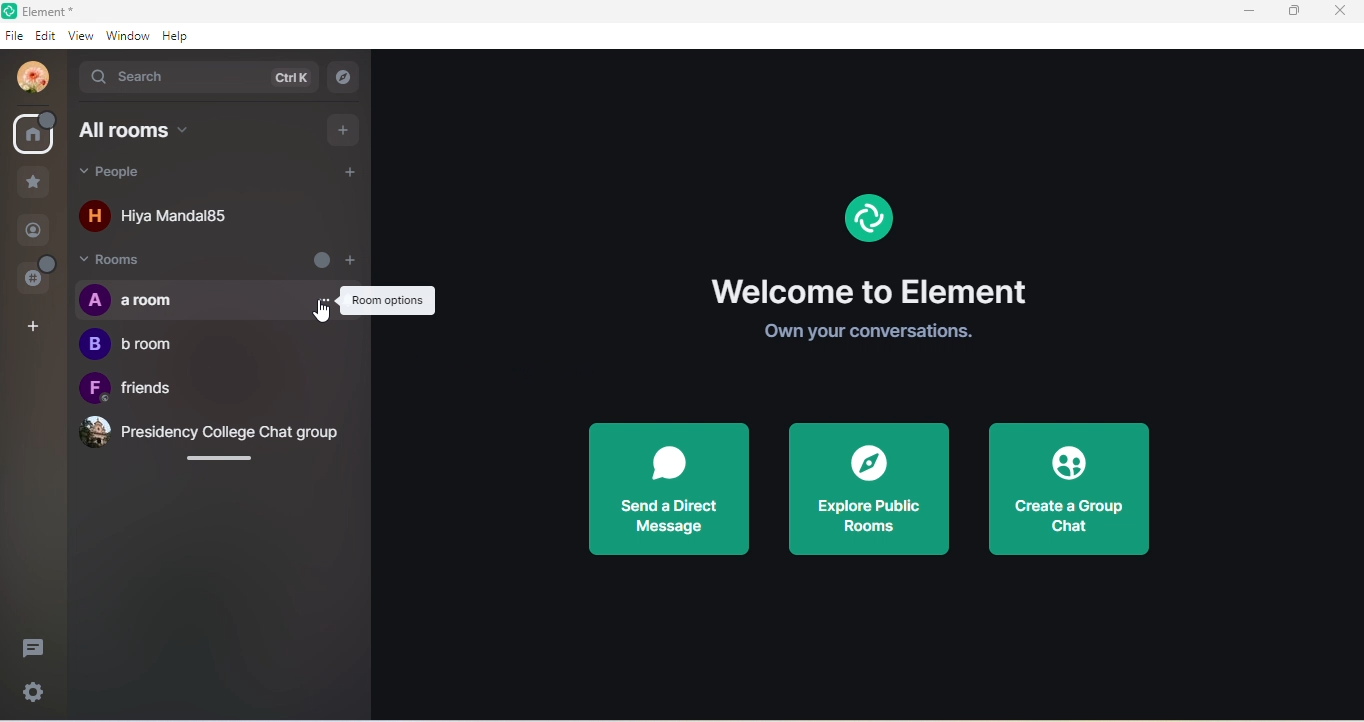 This screenshot has height=722, width=1364. Describe the element at coordinates (345, 130) in the screenshot. I see `add` at that location.